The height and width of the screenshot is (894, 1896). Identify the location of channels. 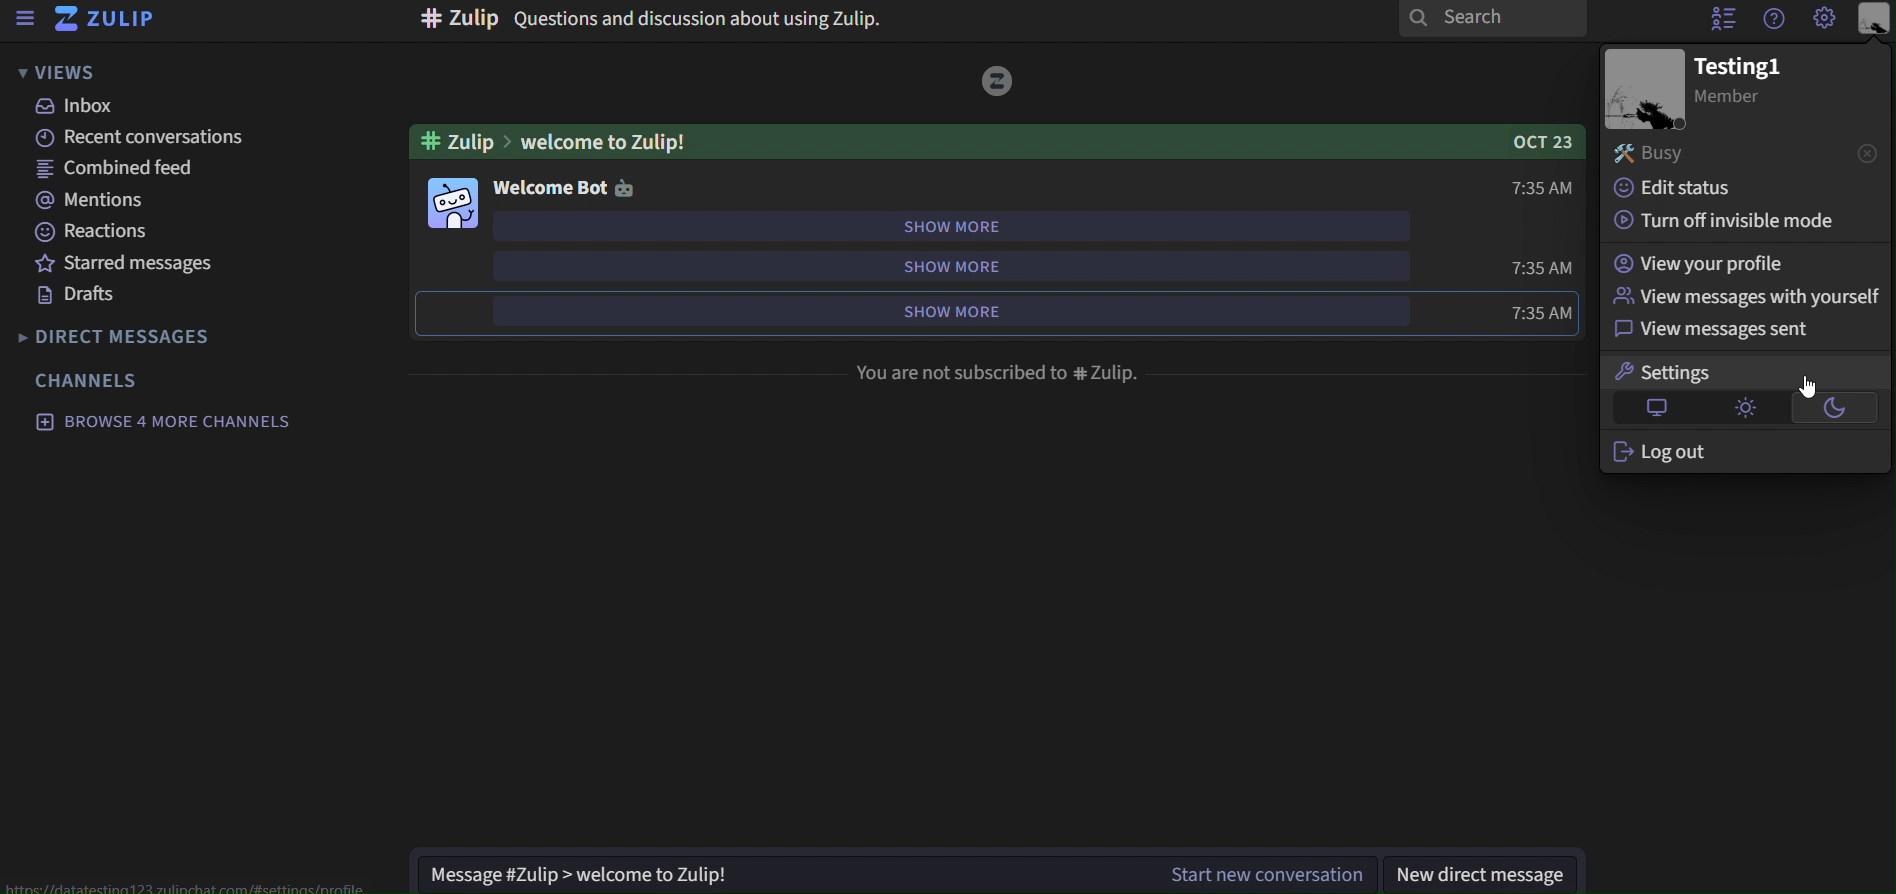
(100, 379).